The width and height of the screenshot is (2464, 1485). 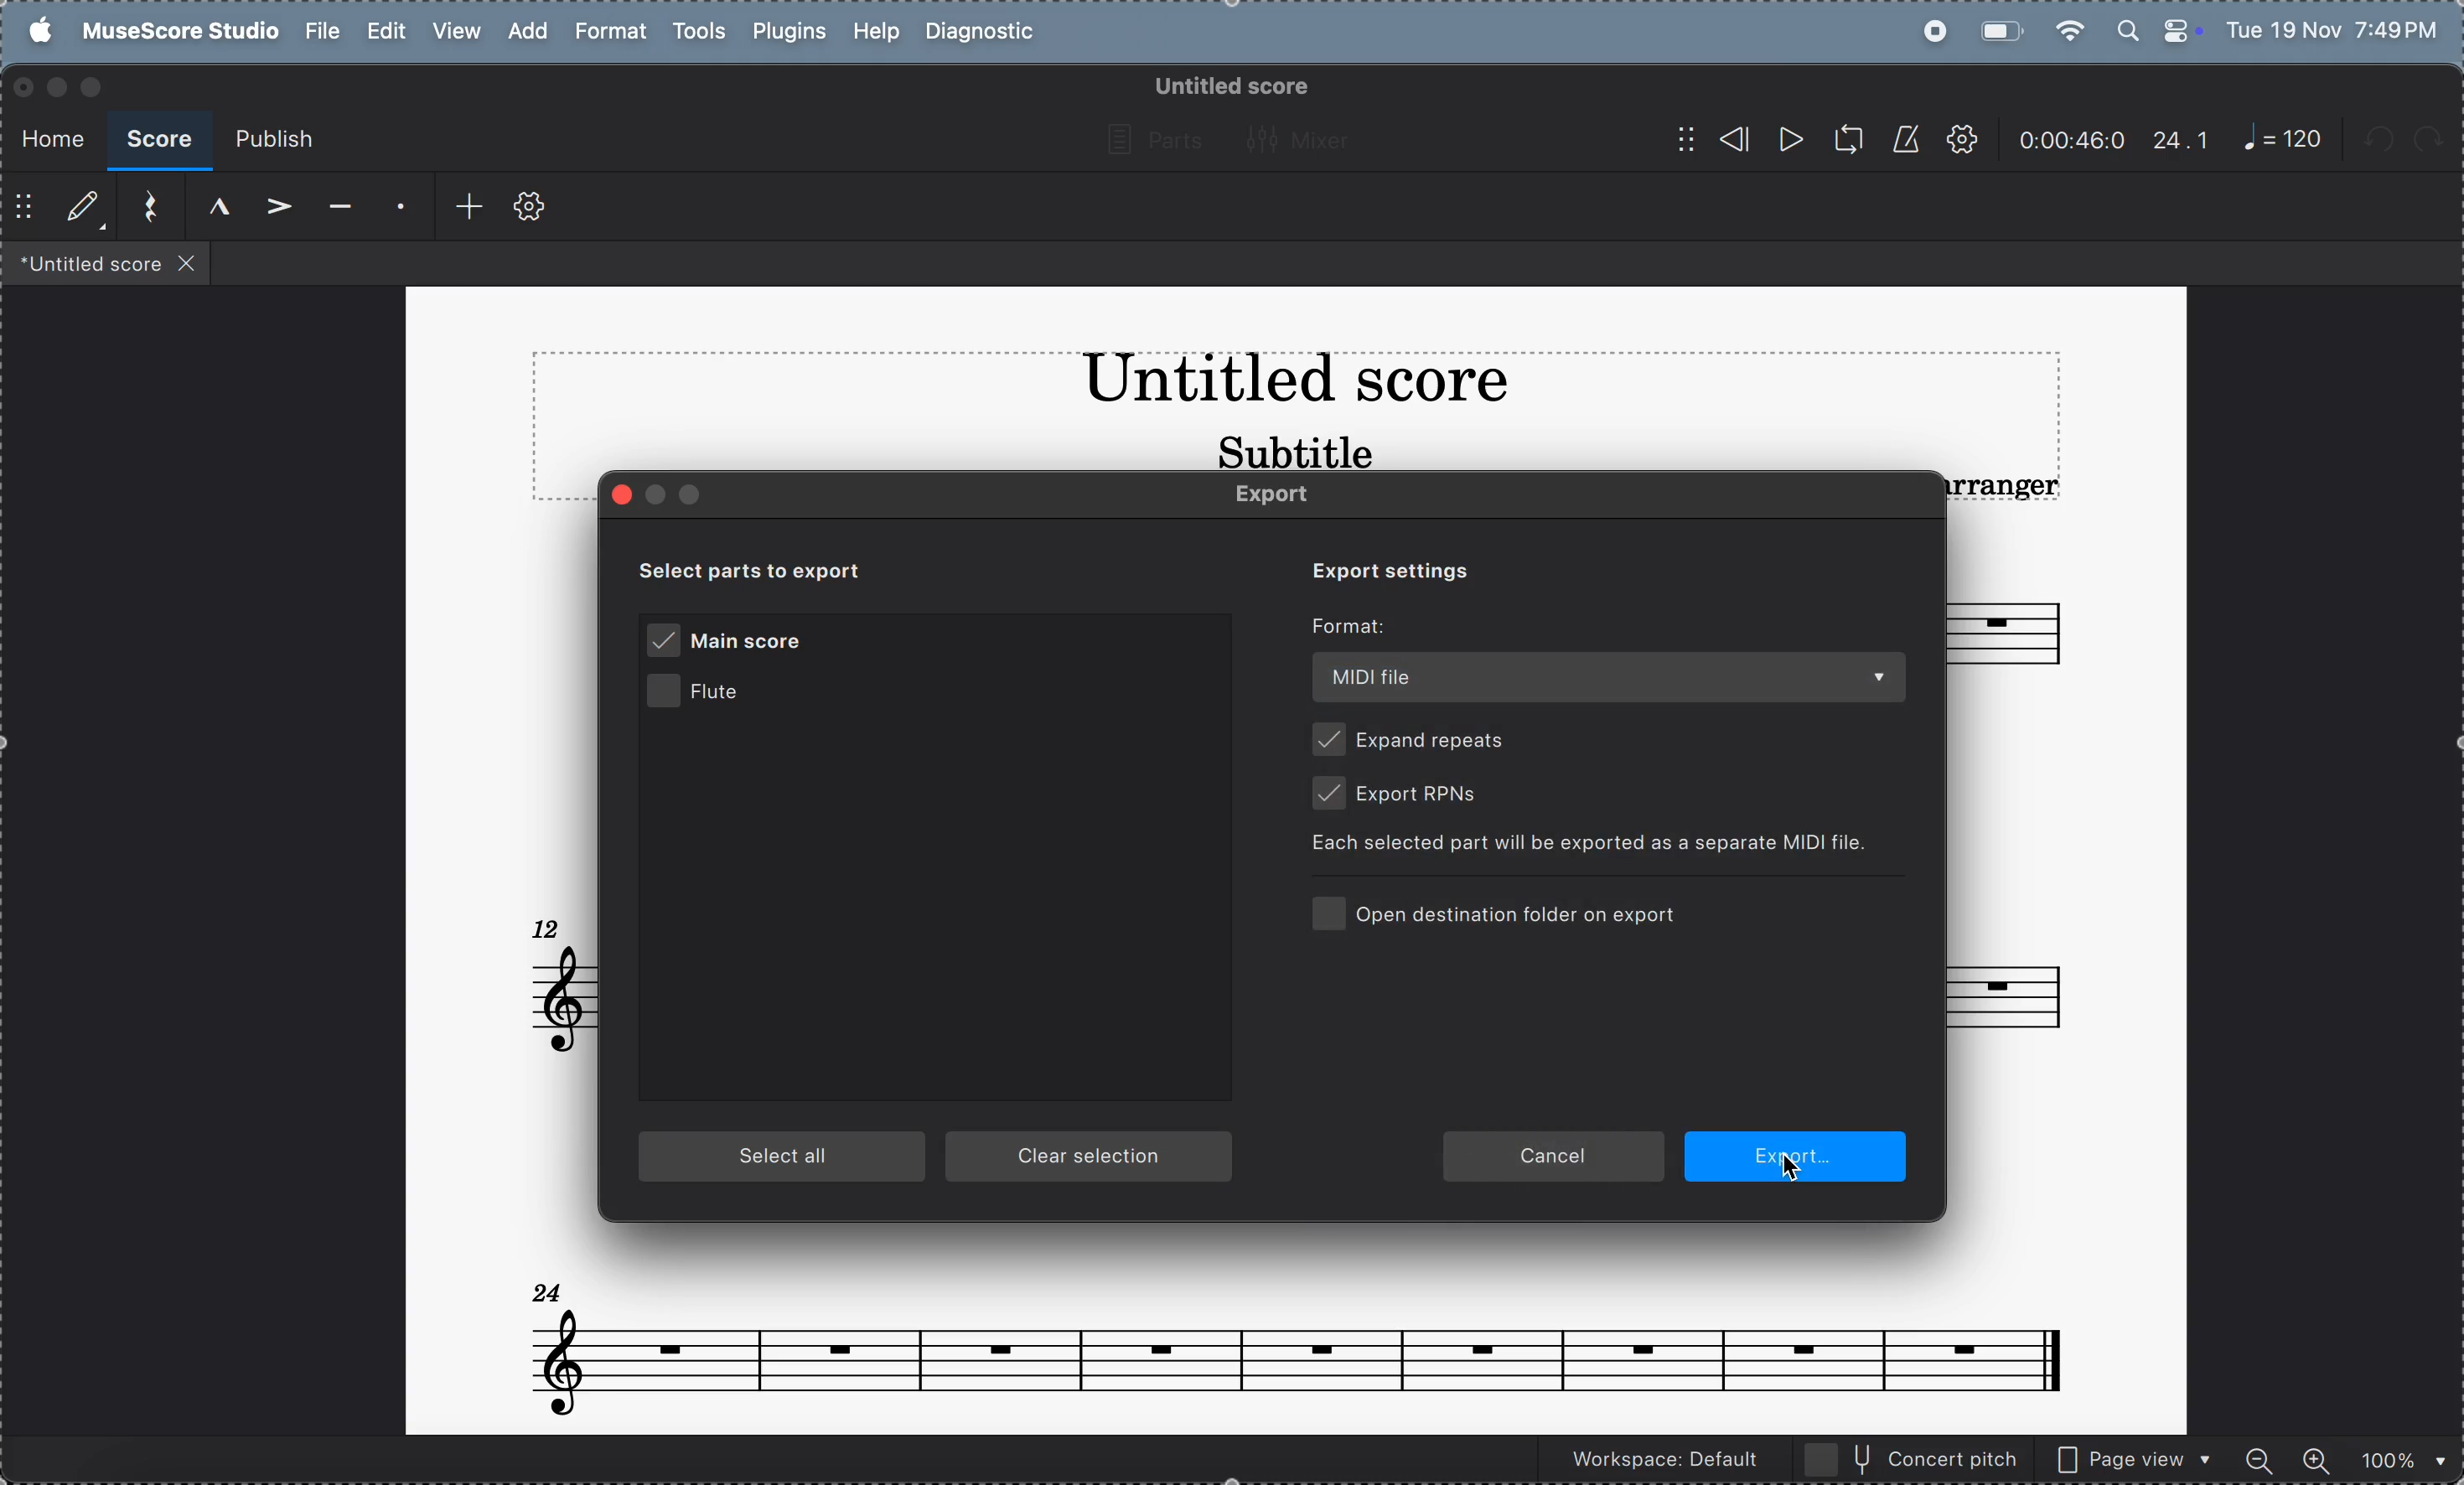 What do you see at coordinates (1291, 450) in the screenshot?
I see `subtitle` at bounding box center [1291, 450].